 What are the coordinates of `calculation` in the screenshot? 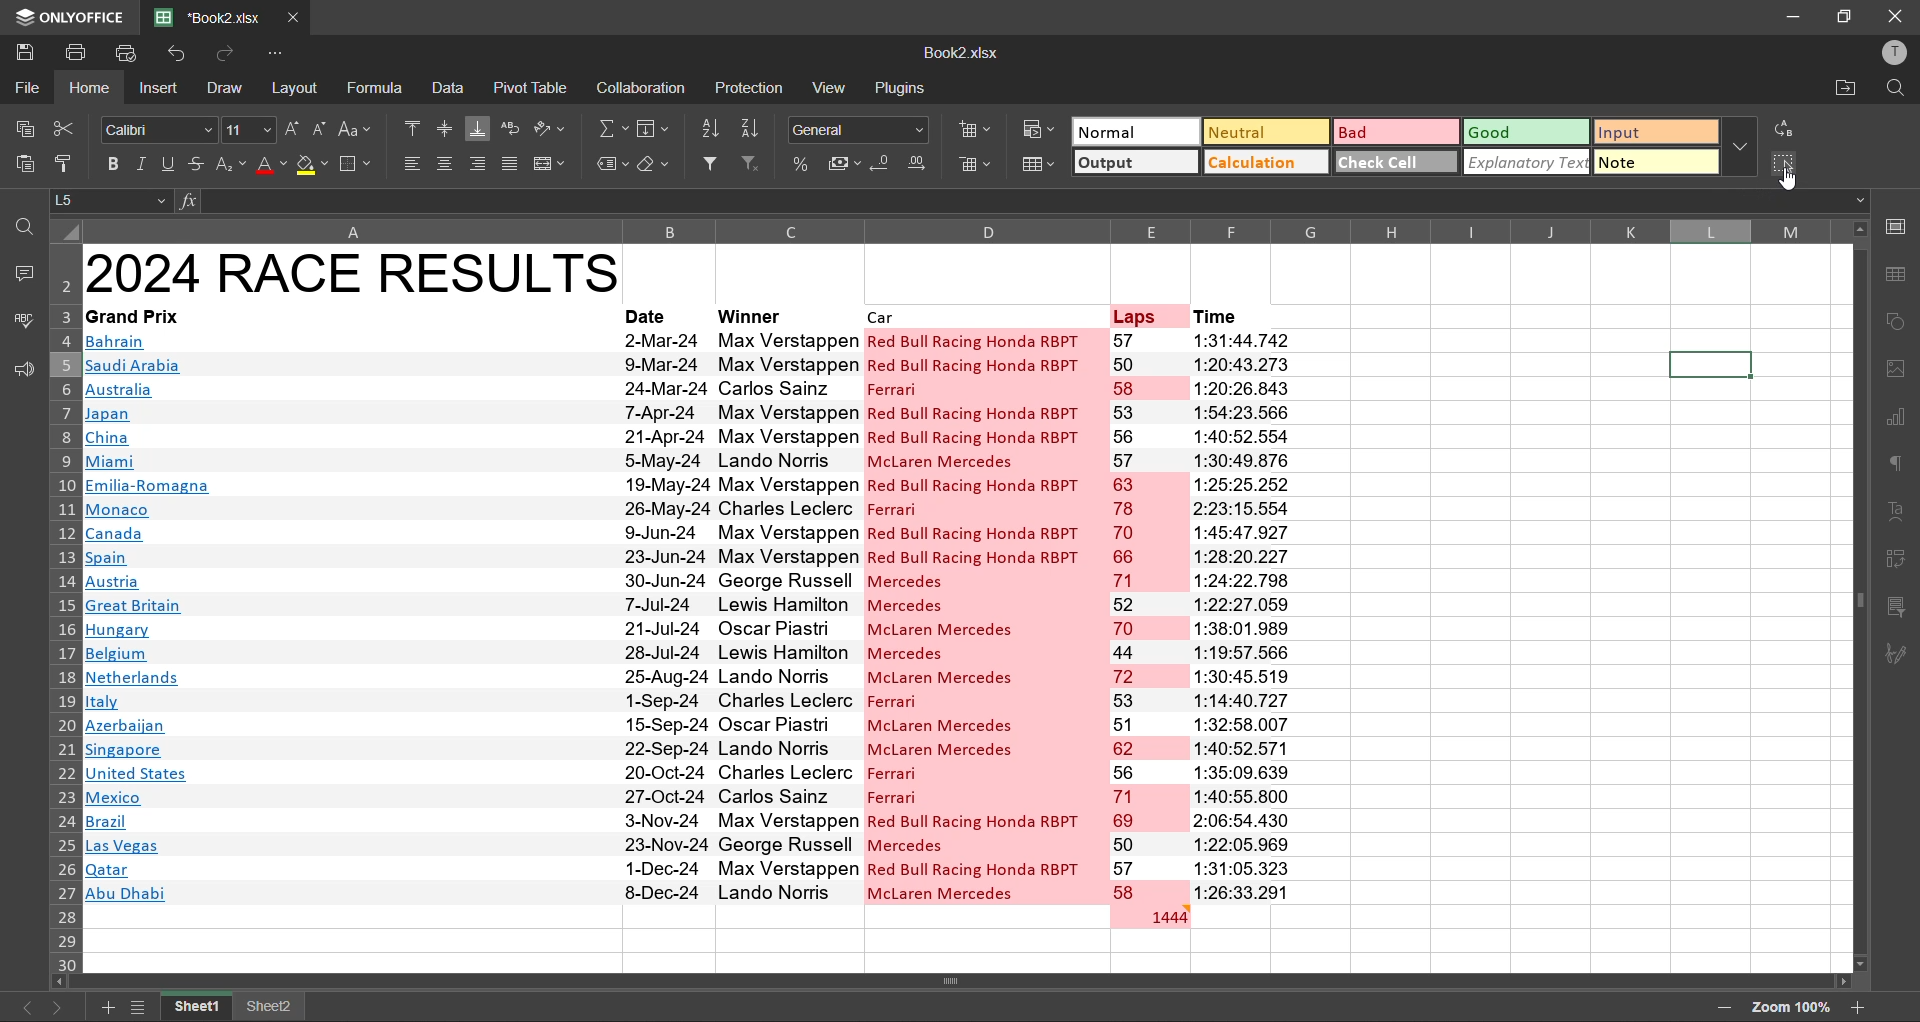 It's located at (1268, 163).